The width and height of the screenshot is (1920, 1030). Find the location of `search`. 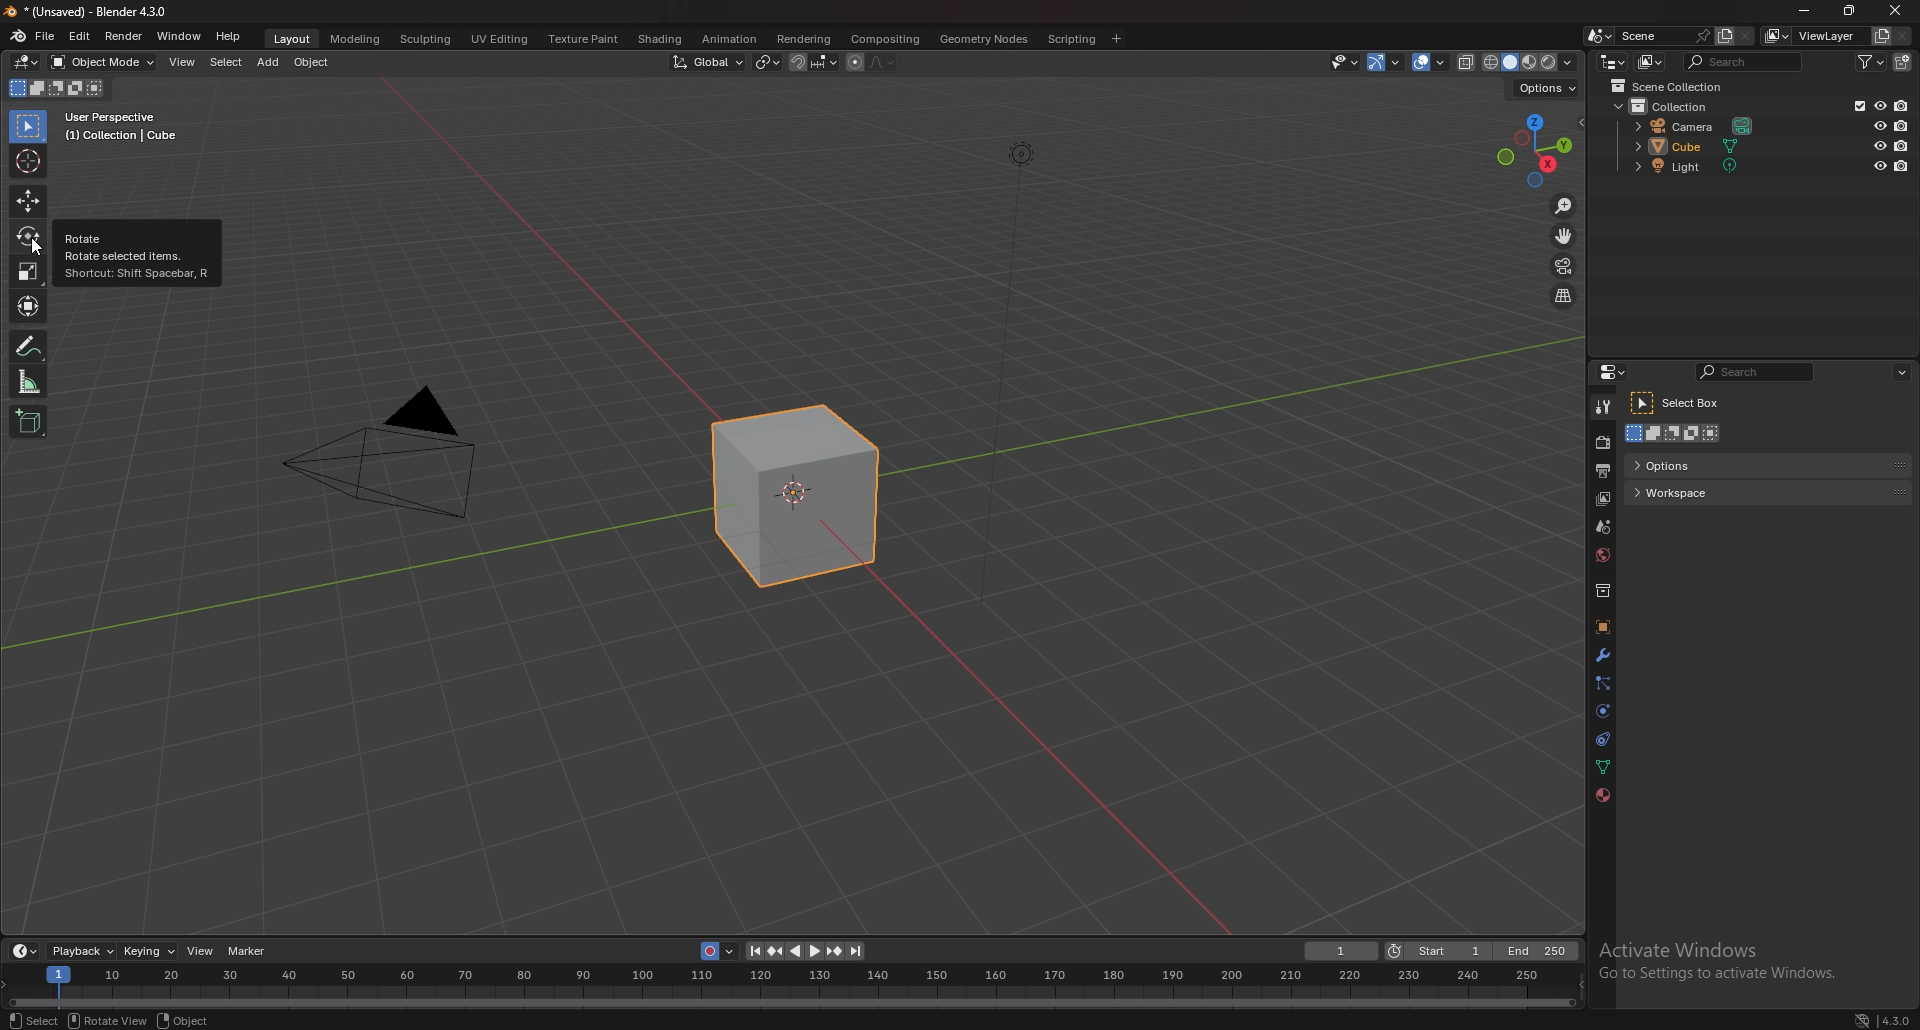

search is located at coordinates (1745, 62).